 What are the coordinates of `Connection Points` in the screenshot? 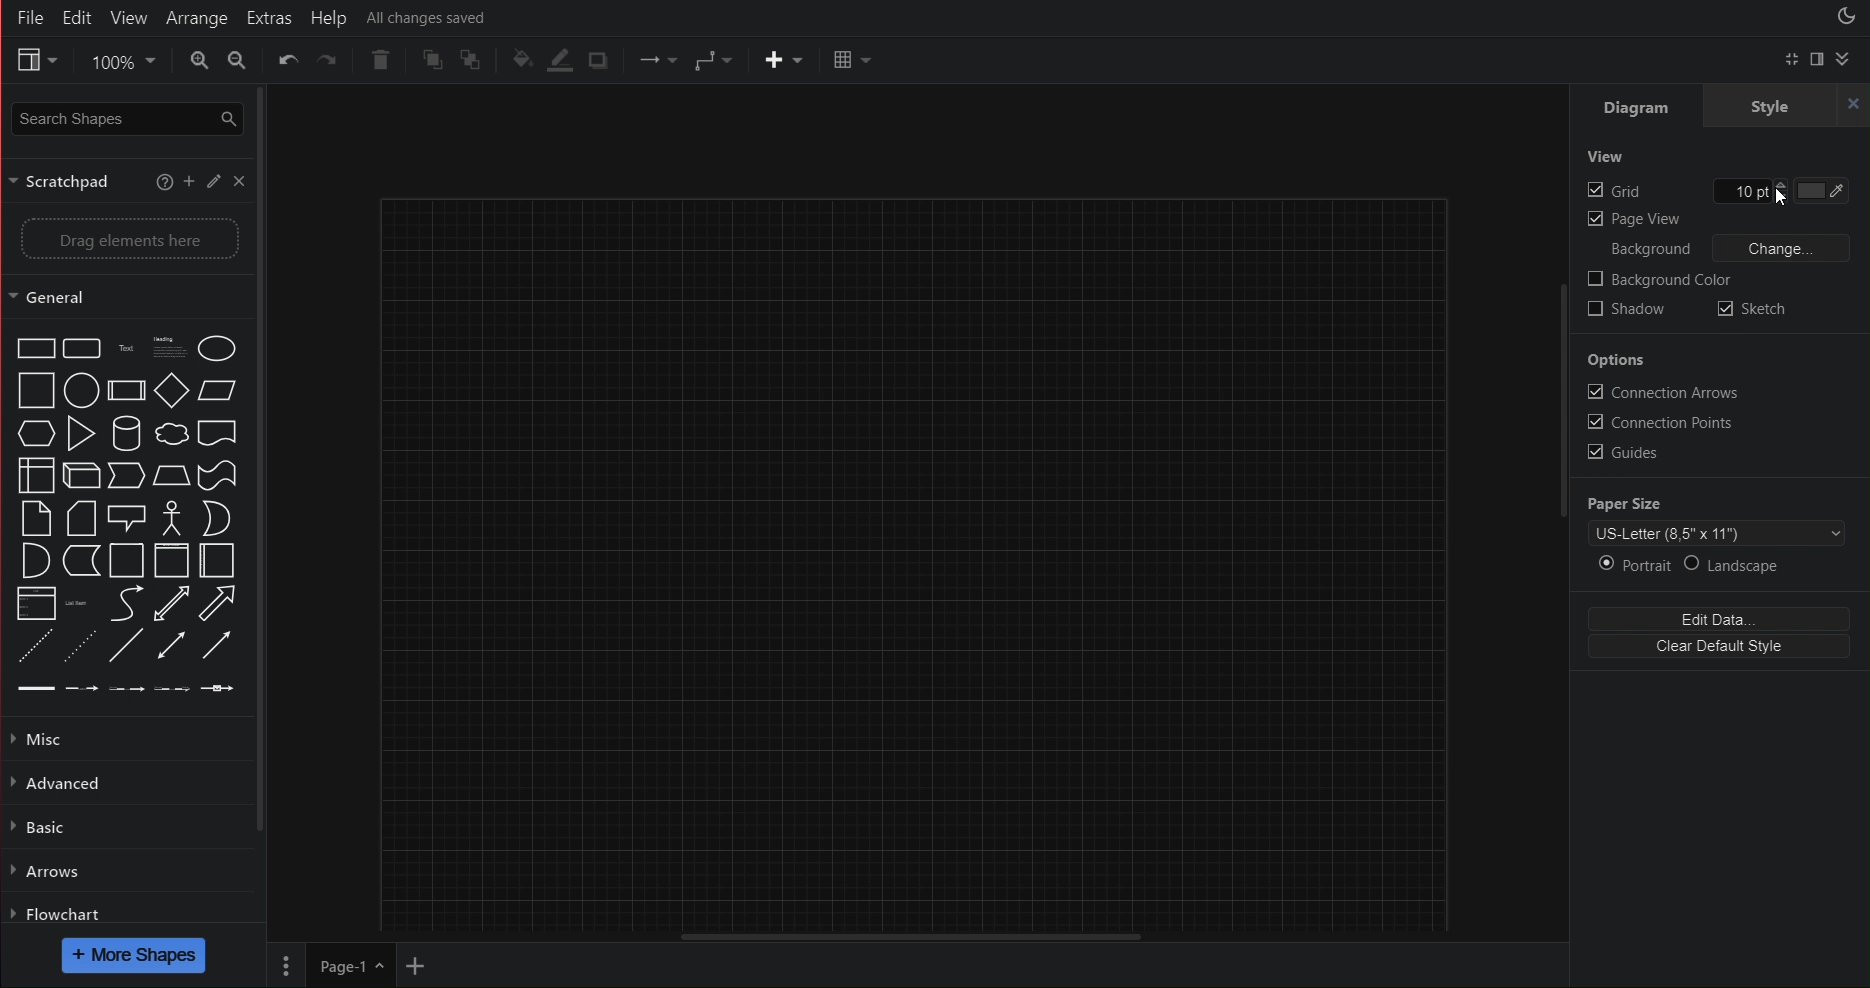 It's located at (1657, 421).